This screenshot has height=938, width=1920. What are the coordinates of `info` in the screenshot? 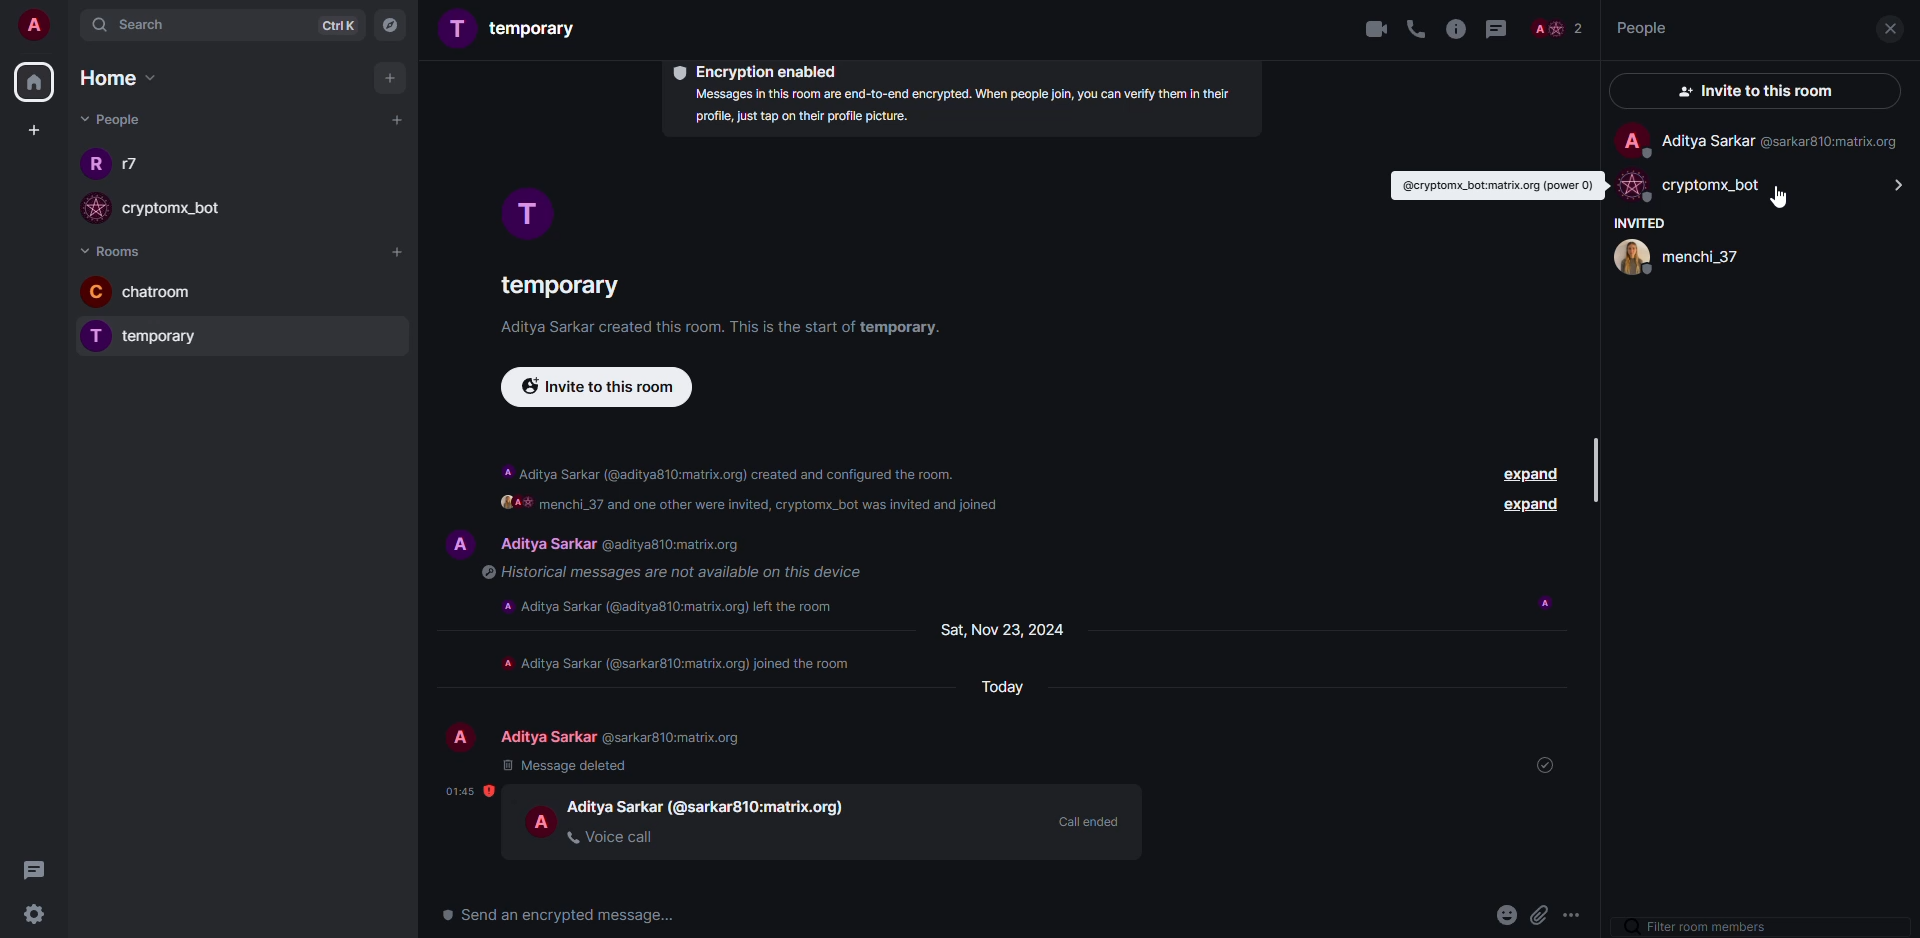 It's located at (666, 572).